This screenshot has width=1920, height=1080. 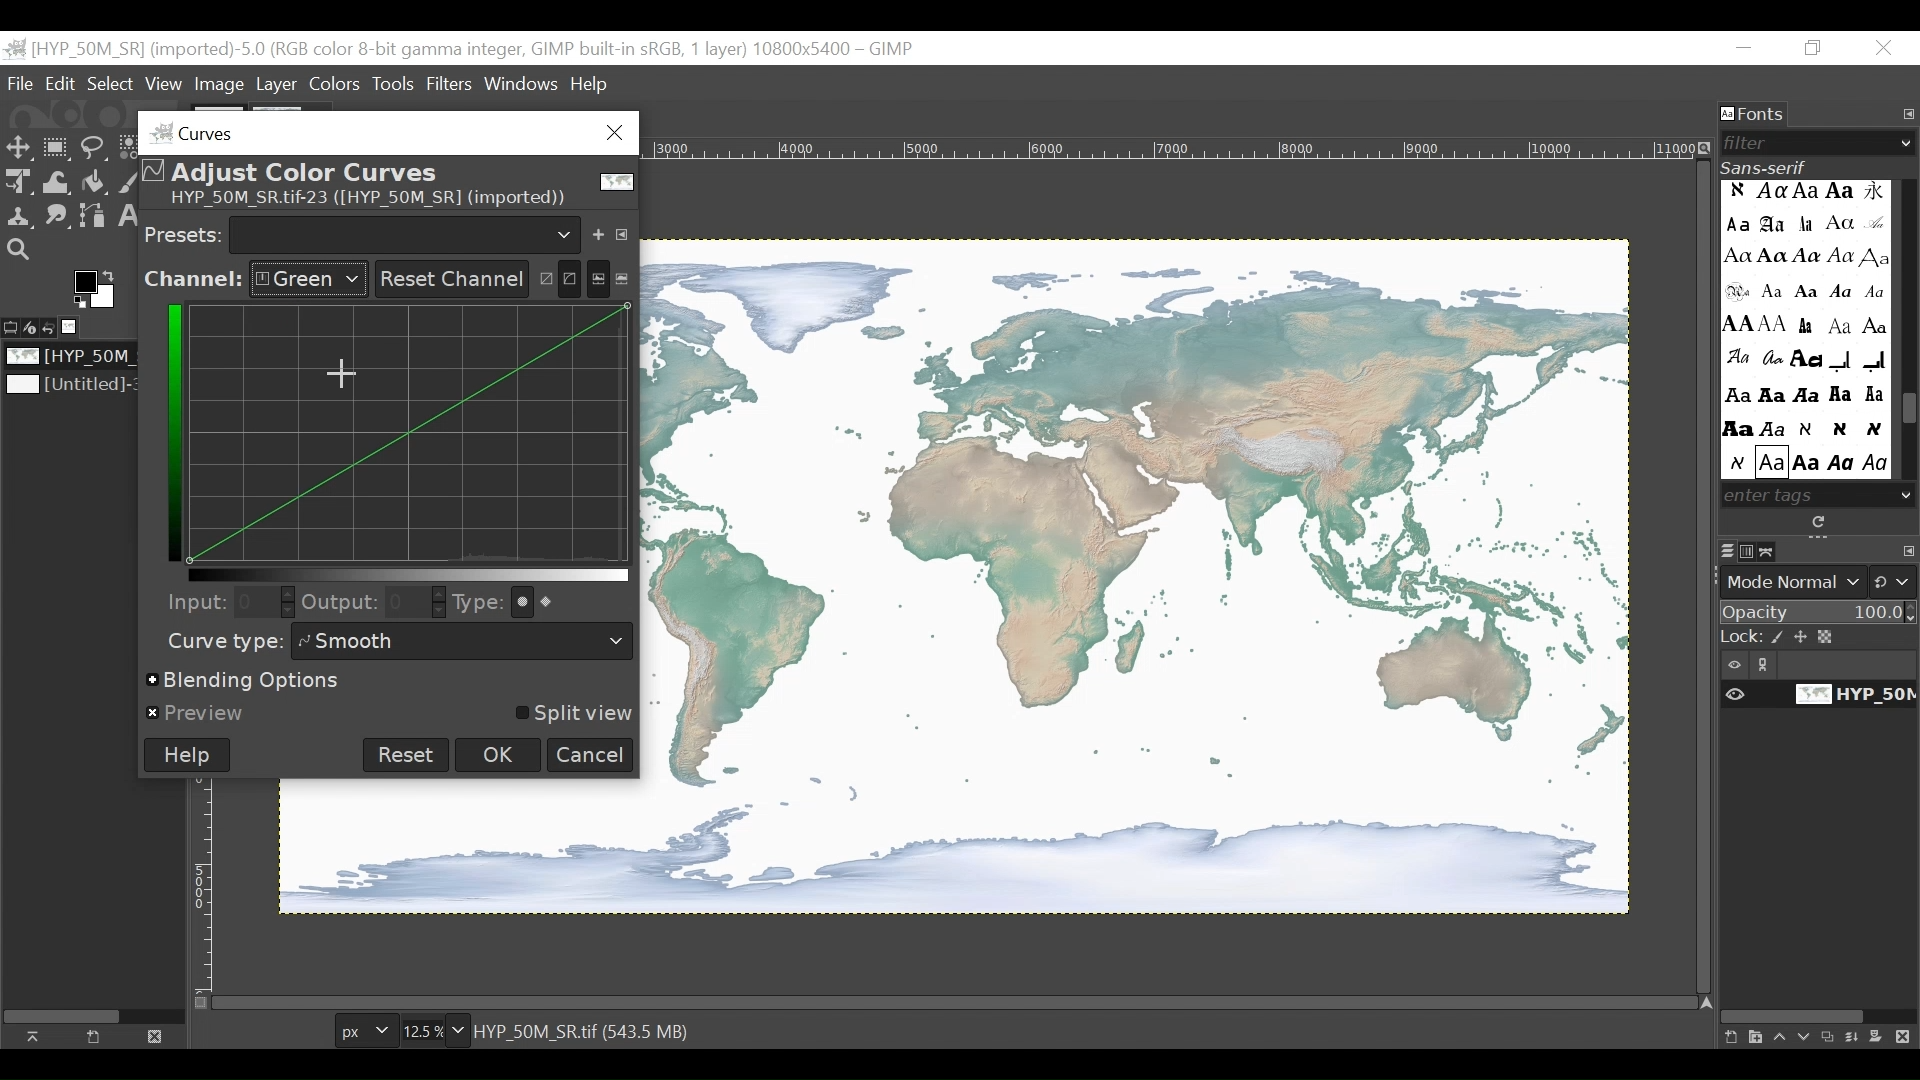 I want to click on Input, so click(x=191, y=601).